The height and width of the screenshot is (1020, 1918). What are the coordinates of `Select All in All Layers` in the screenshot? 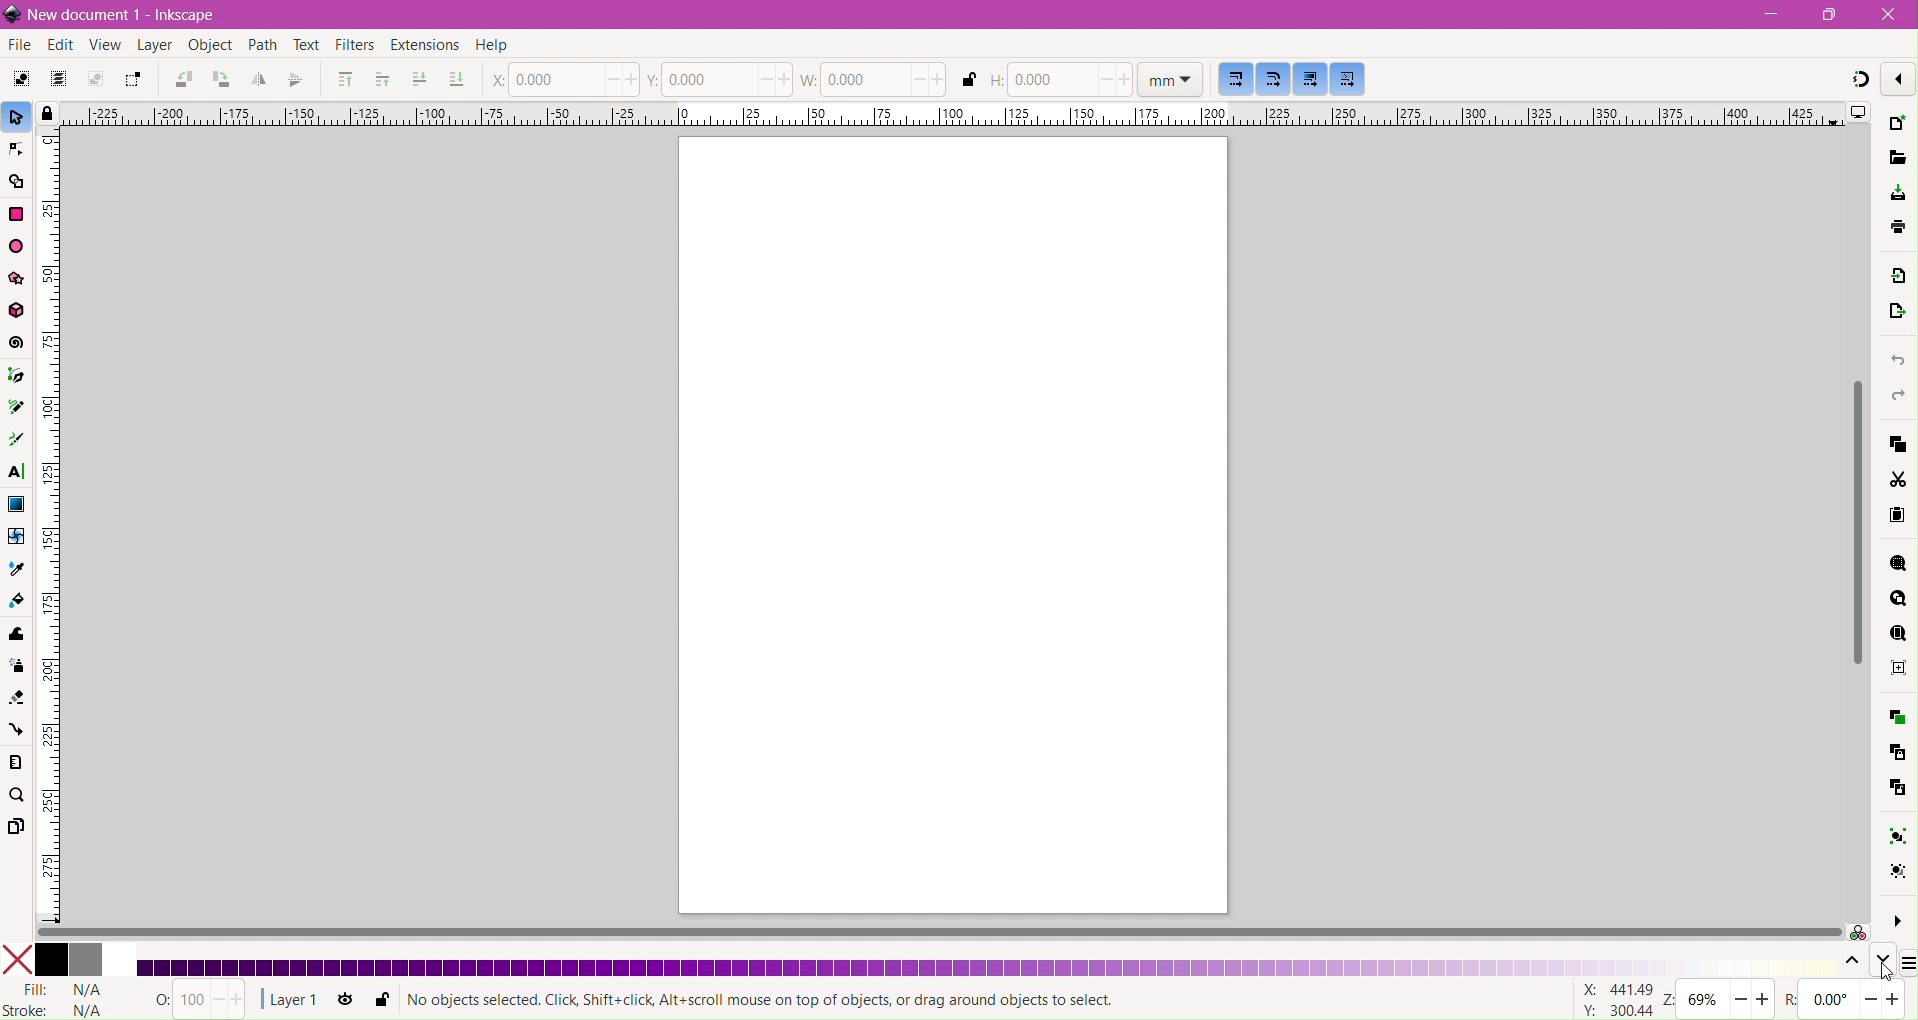 It's located at (57, 80).